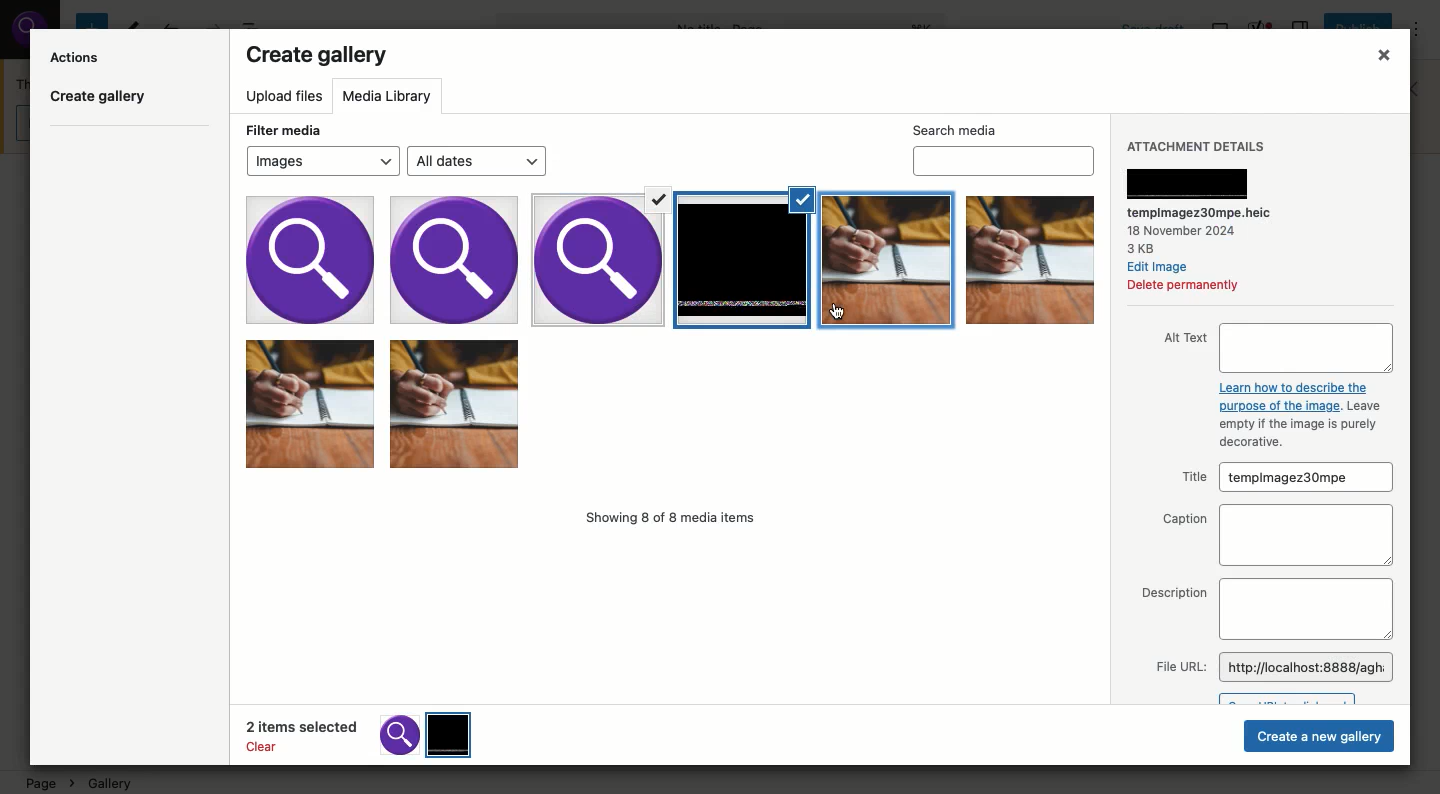 The width and height of the screenshot is (1440, 794). What do you see at coordinates (318, 57) in the screenshot?
I see `Create gallery` at bounding box center [318, 57].